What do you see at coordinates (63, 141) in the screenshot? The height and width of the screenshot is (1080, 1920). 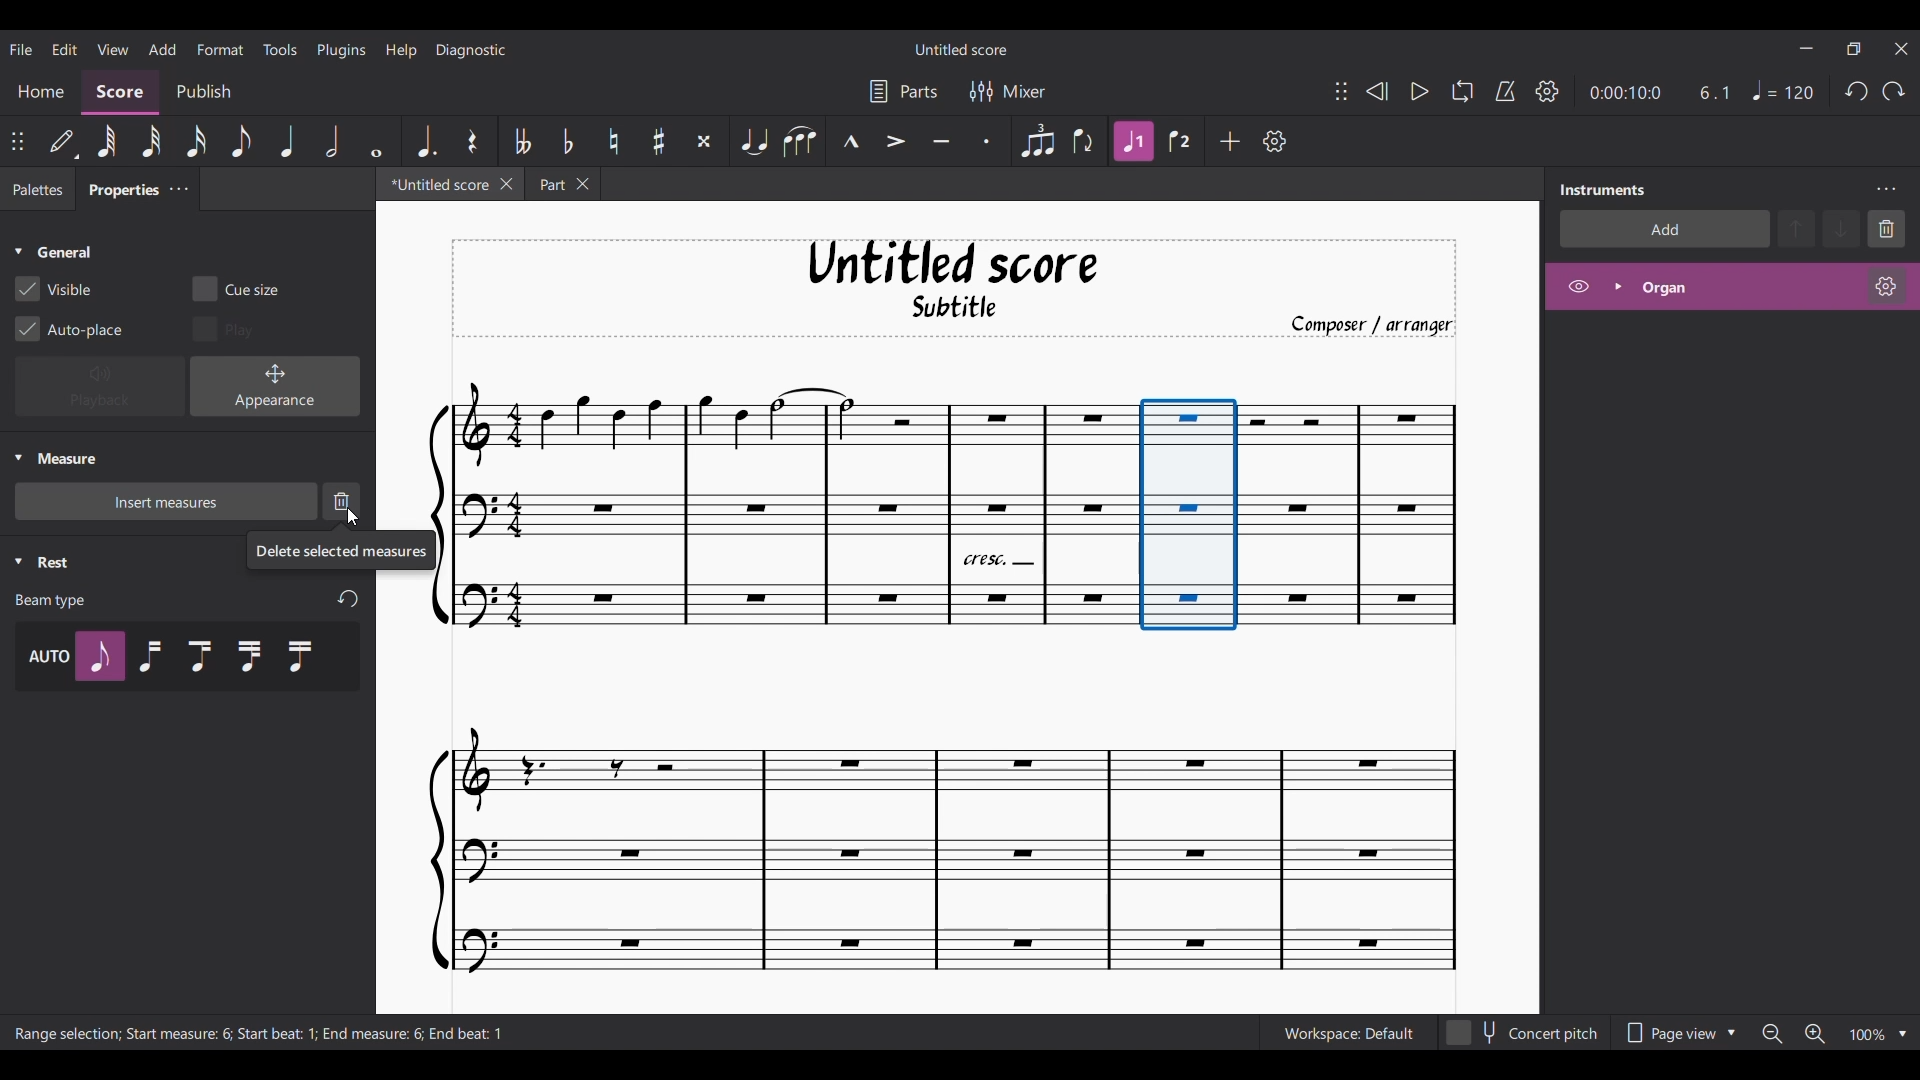 I see `Default` at bounding box center [63, 141].